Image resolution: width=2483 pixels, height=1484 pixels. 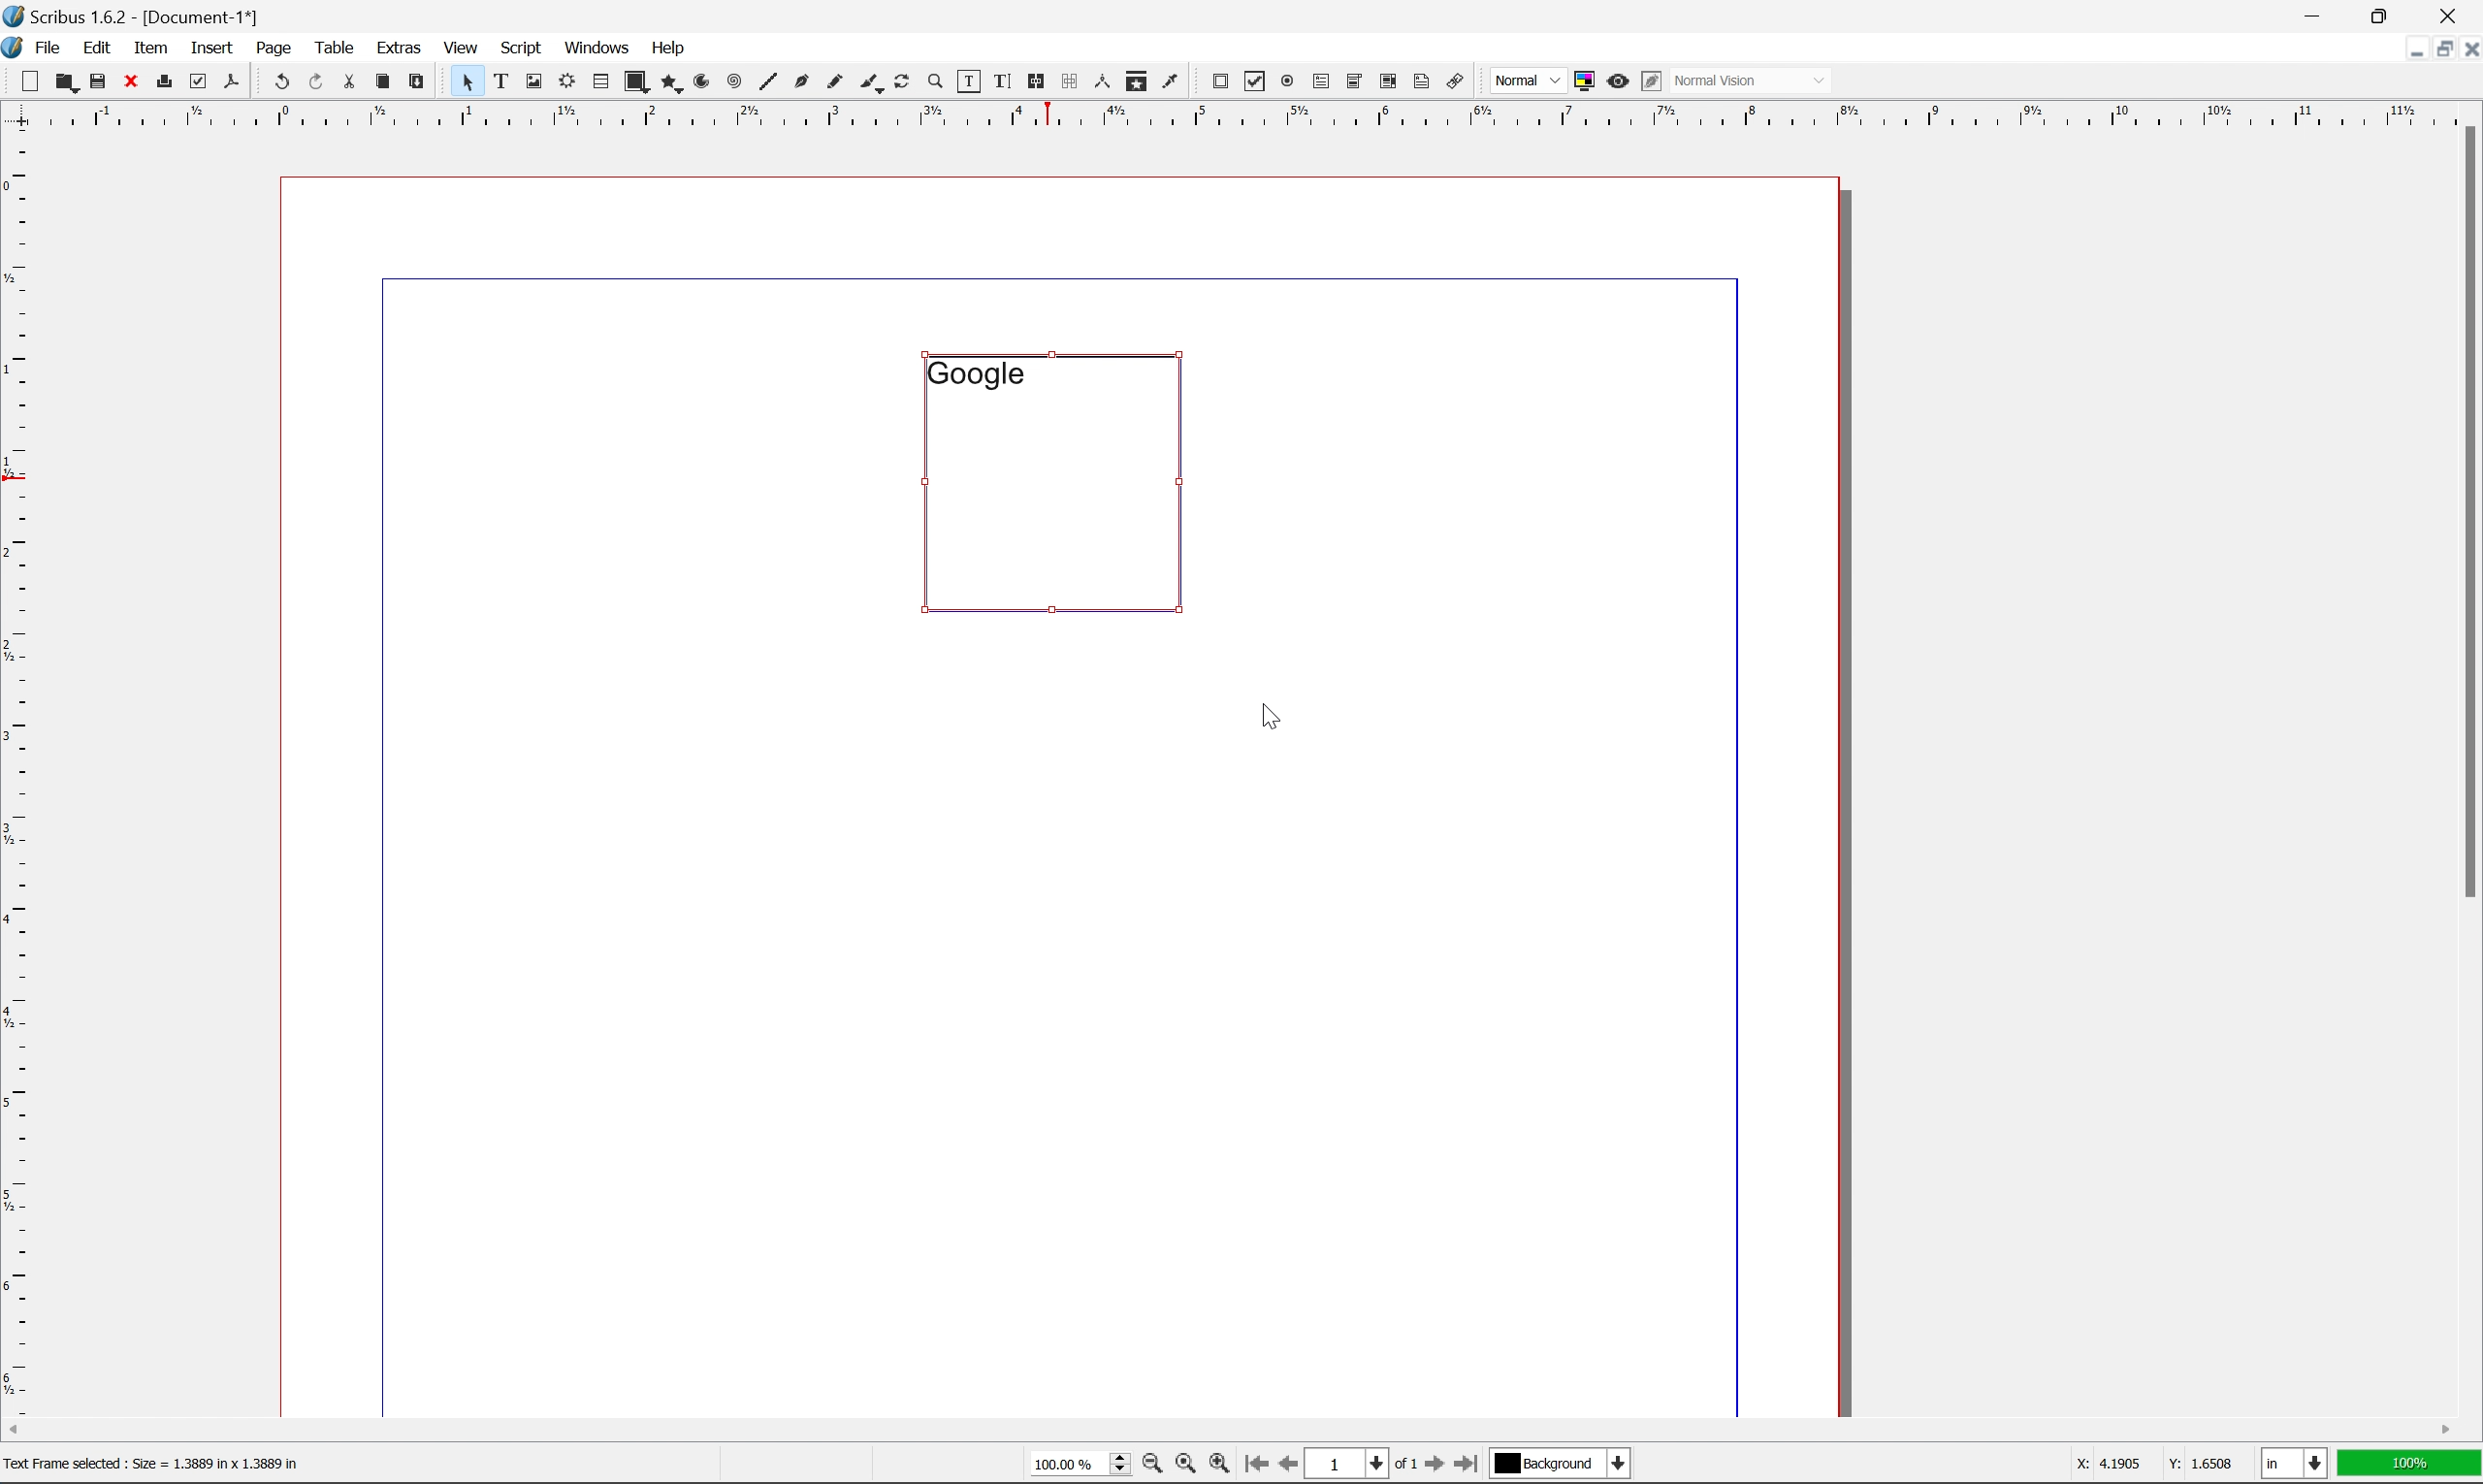 What do you see at coordinates (17, 770) in the screenshot?
I see `ruler` at bounding box center [17, 770].